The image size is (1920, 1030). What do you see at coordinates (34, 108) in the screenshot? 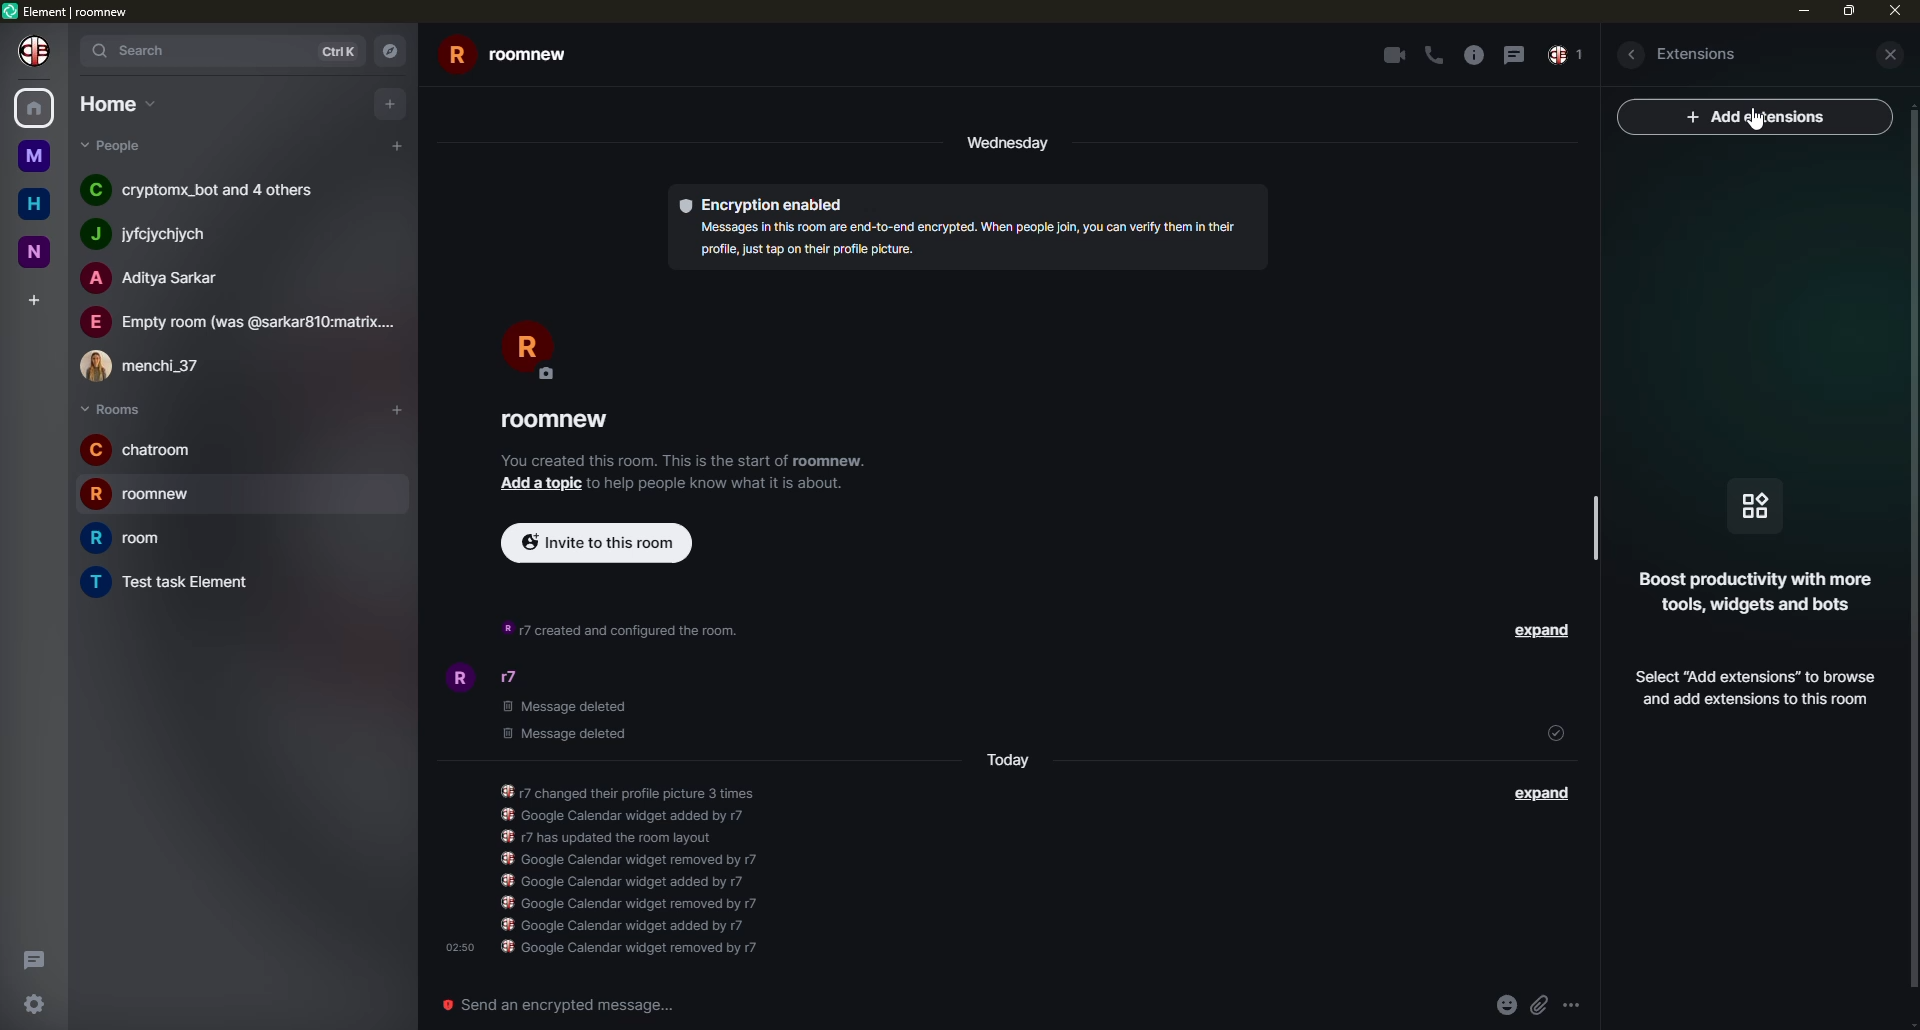
I see `home` at bounding box center [34, 108].